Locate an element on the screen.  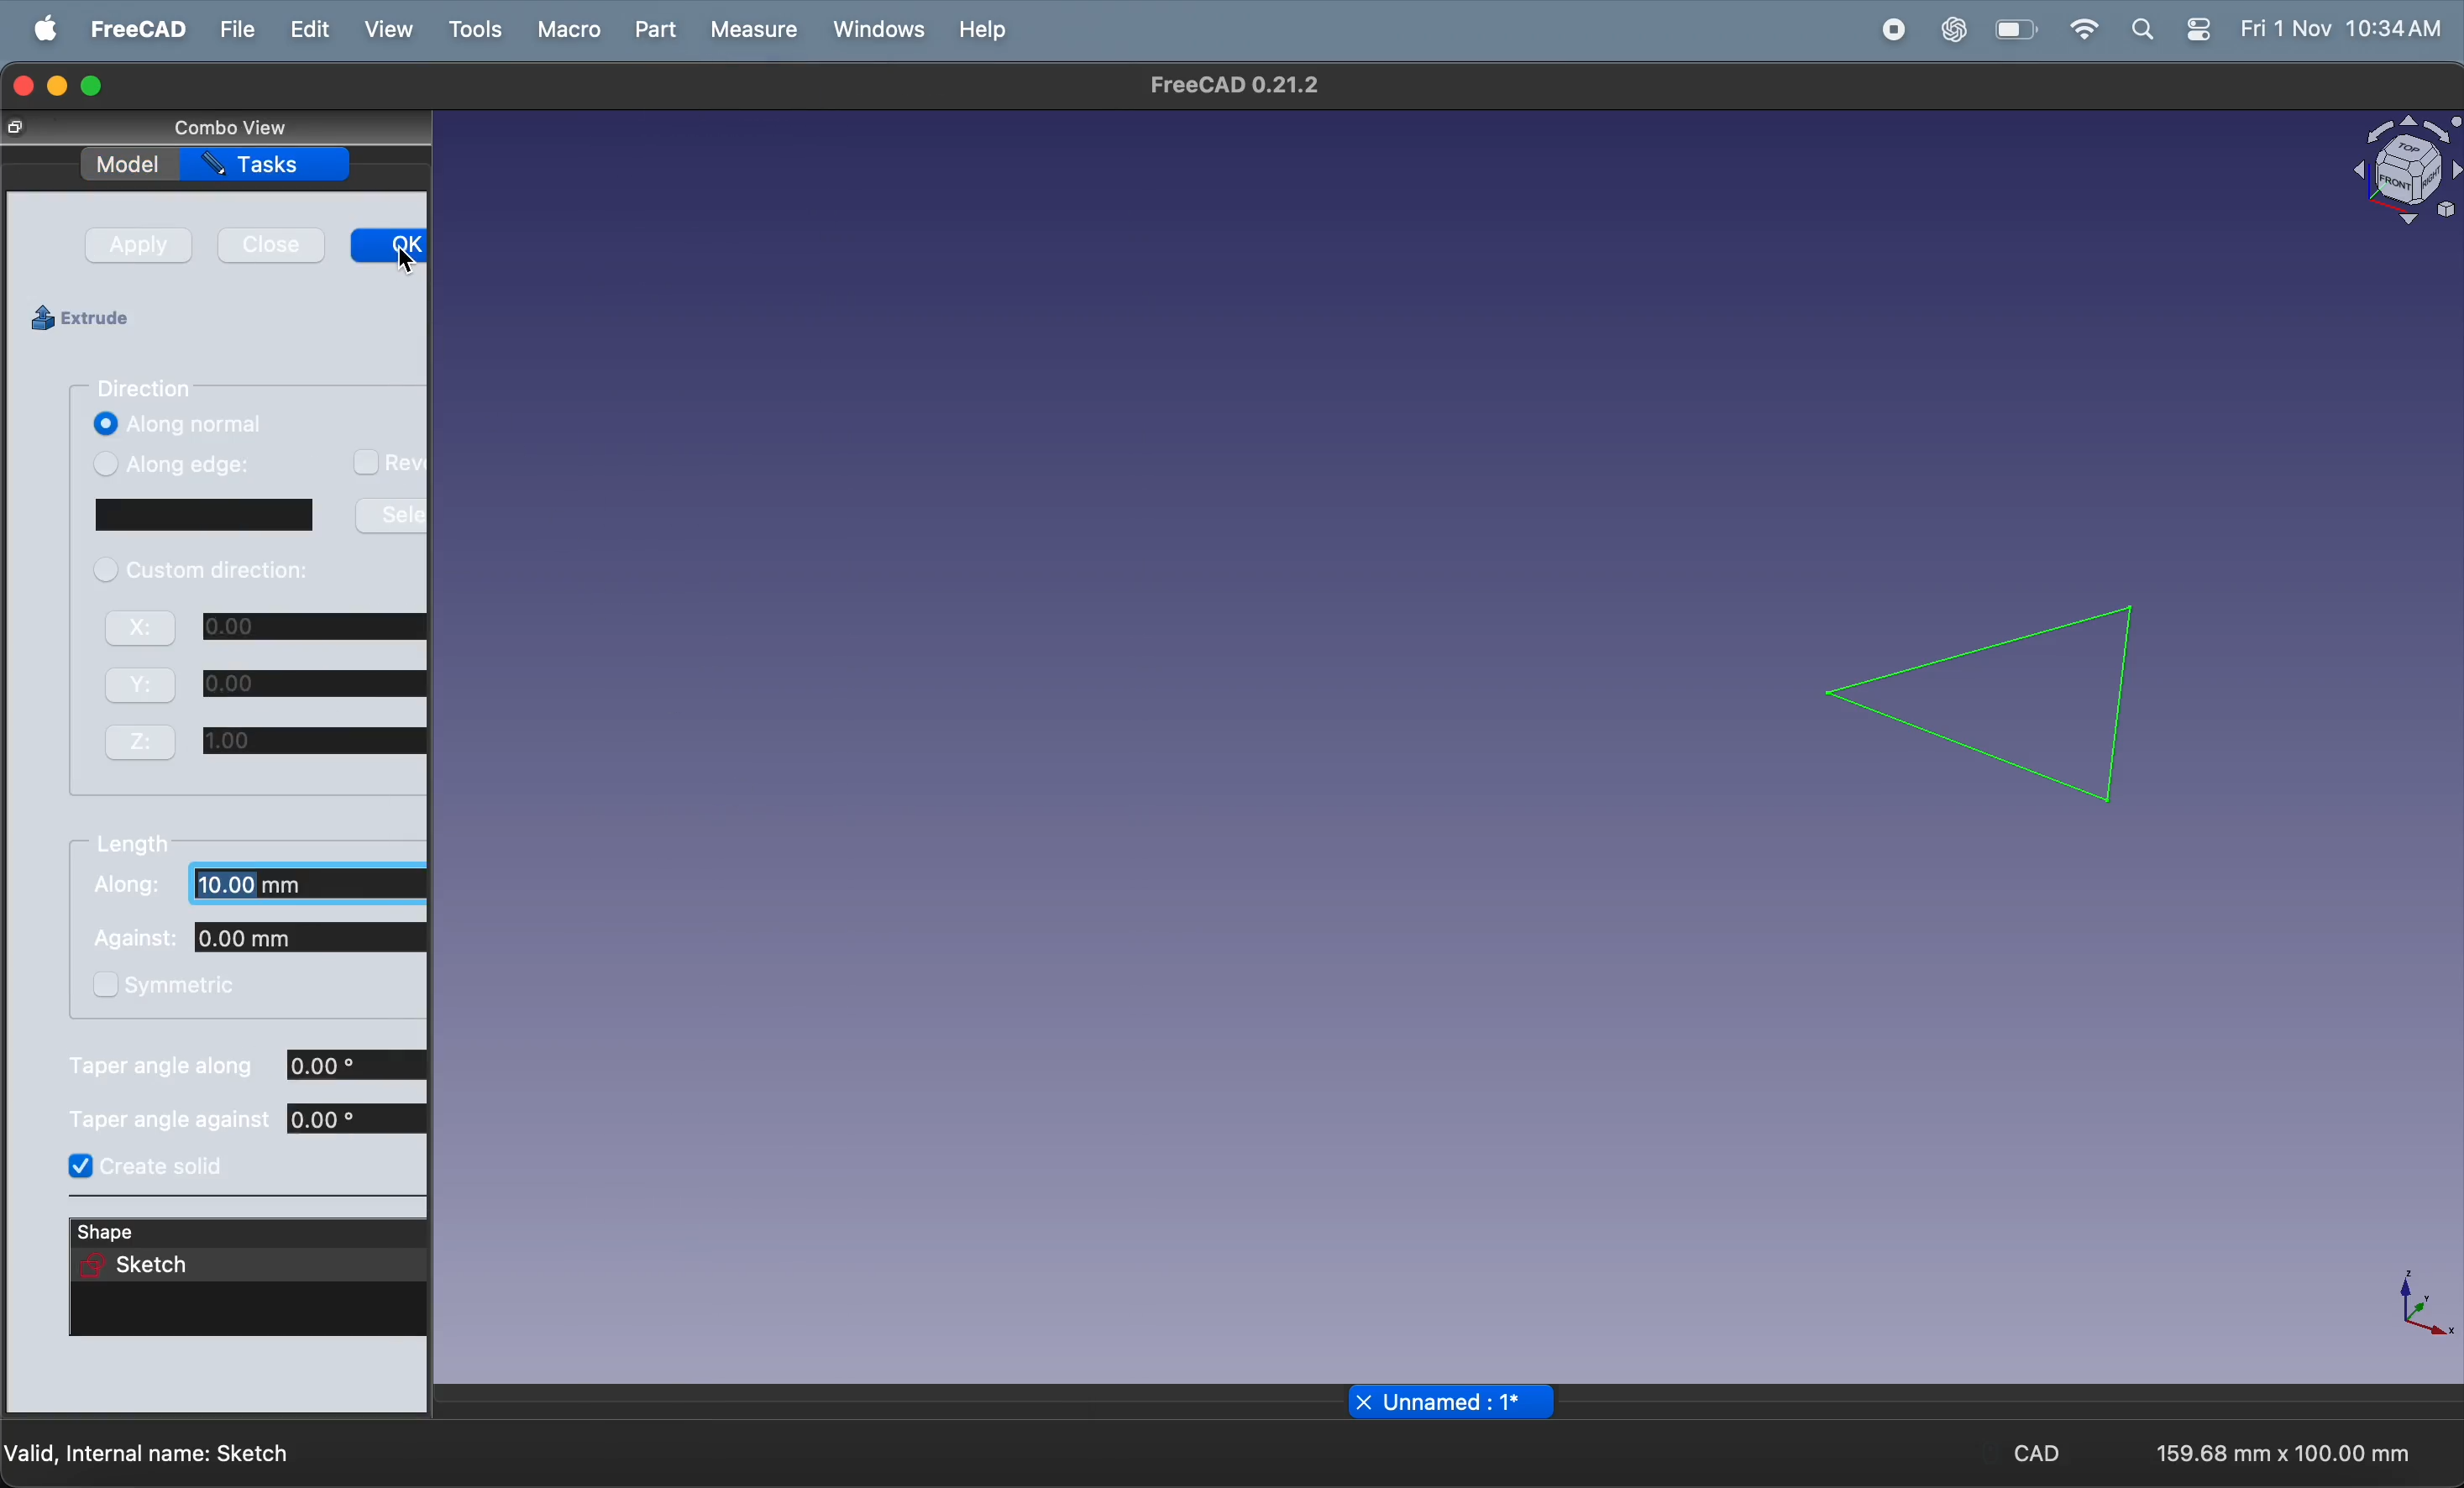
cursor is located at coordinates (410, 266).